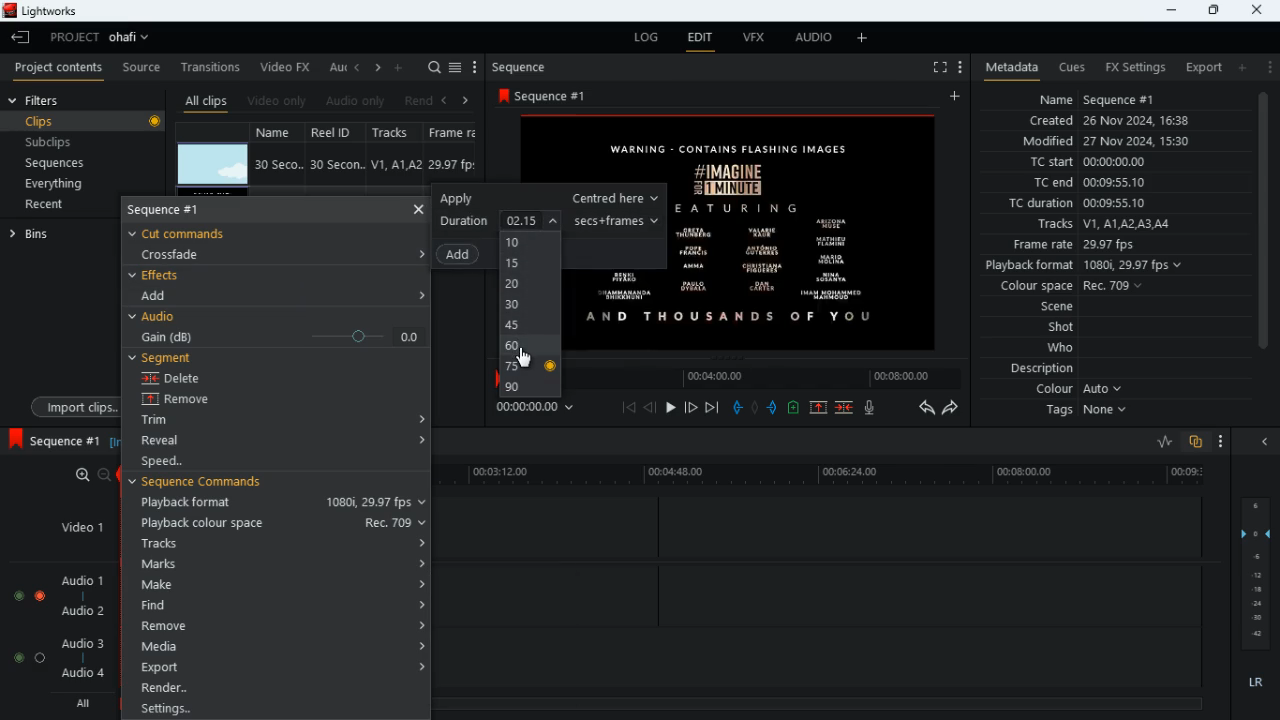 This screenshot has height=720, width=1280. Describe the element at coordinates (80, 704) in the screenshot. I see `all` at that location.